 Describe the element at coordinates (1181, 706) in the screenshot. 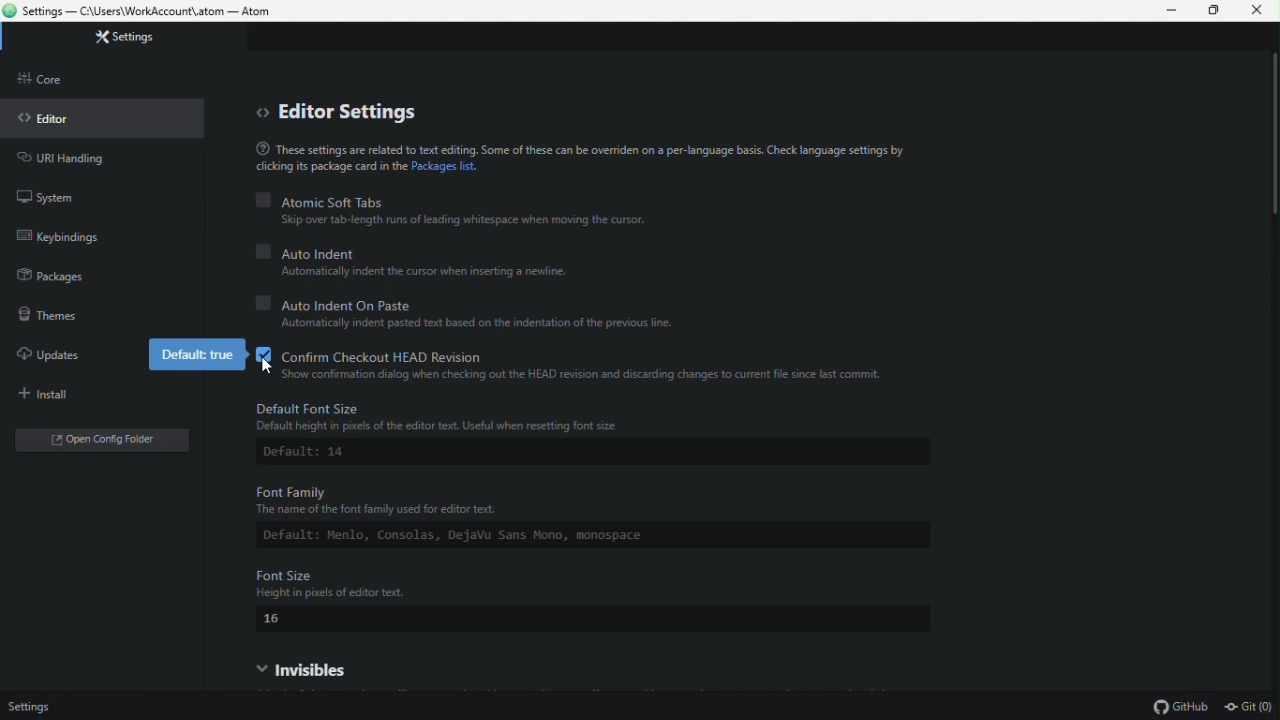

I see `github` at that location.